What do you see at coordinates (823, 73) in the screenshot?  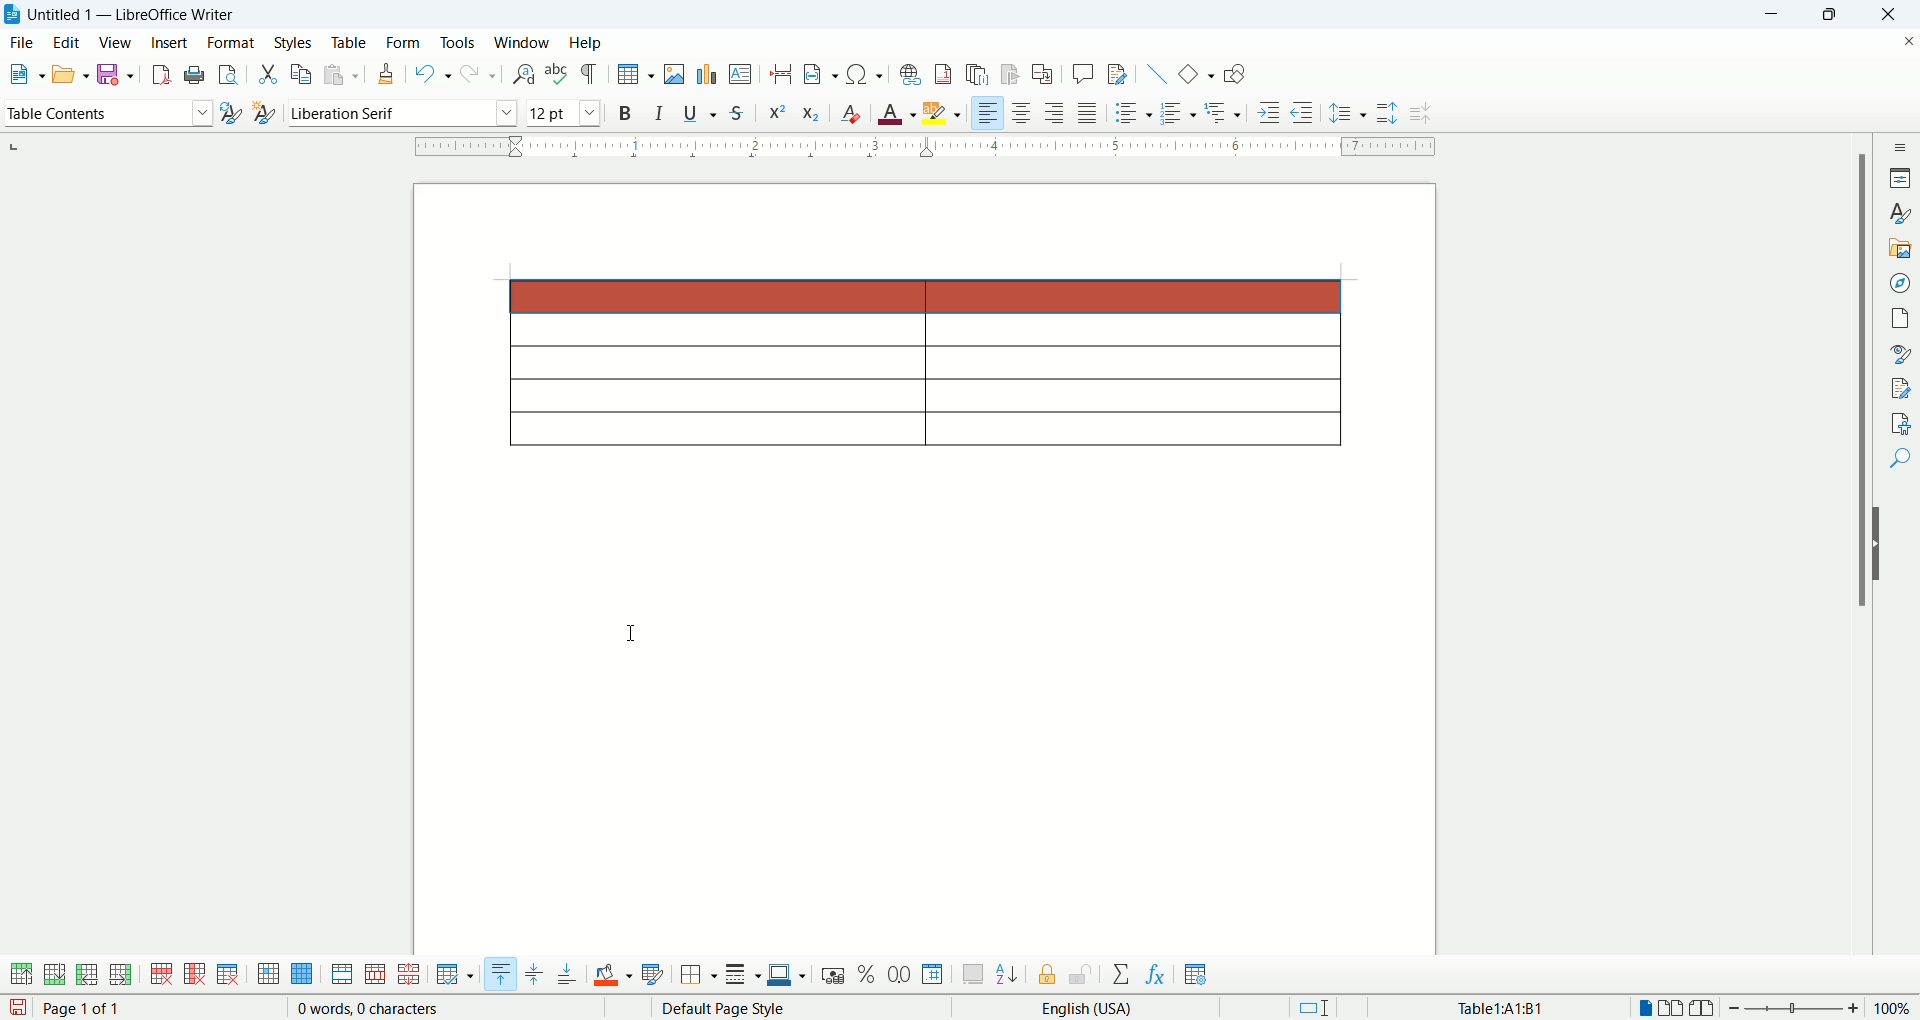 I see `insert field` at bounding box center [823, 73].